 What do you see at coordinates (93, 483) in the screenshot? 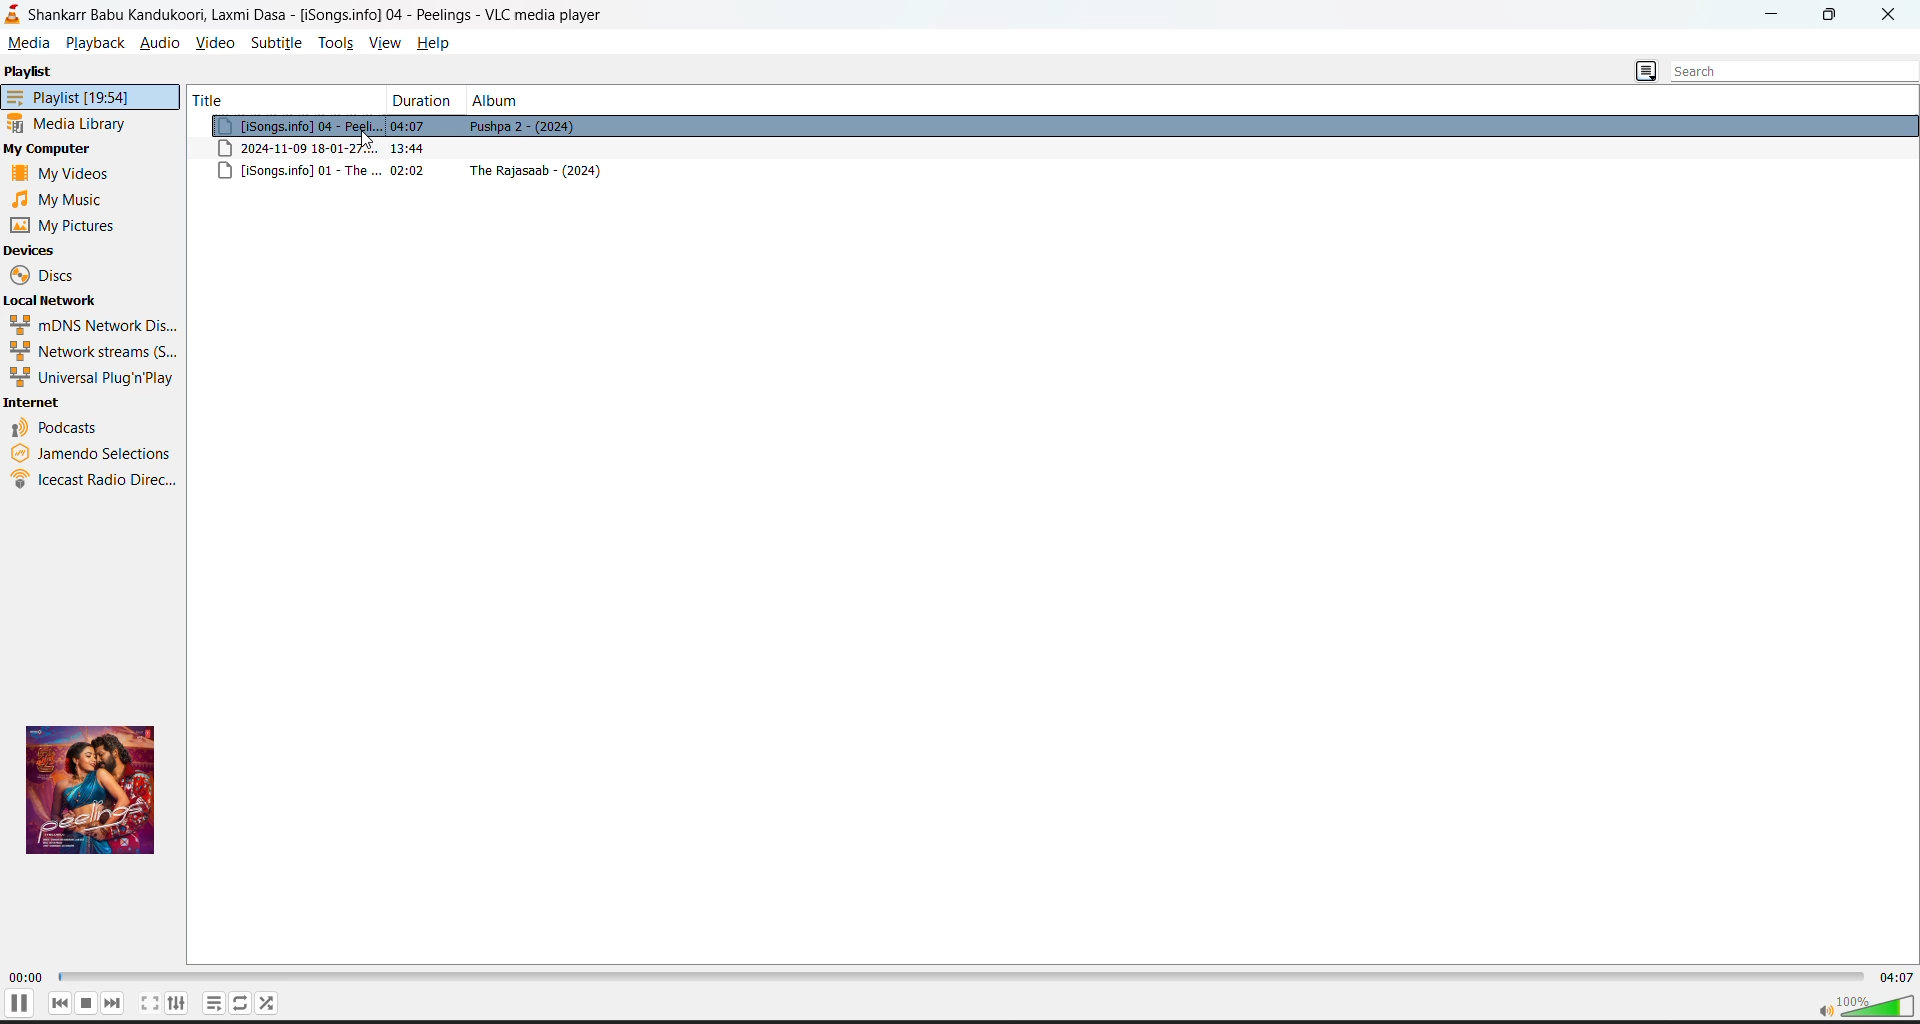
I see `icecast` at bounding box center [93, 483].